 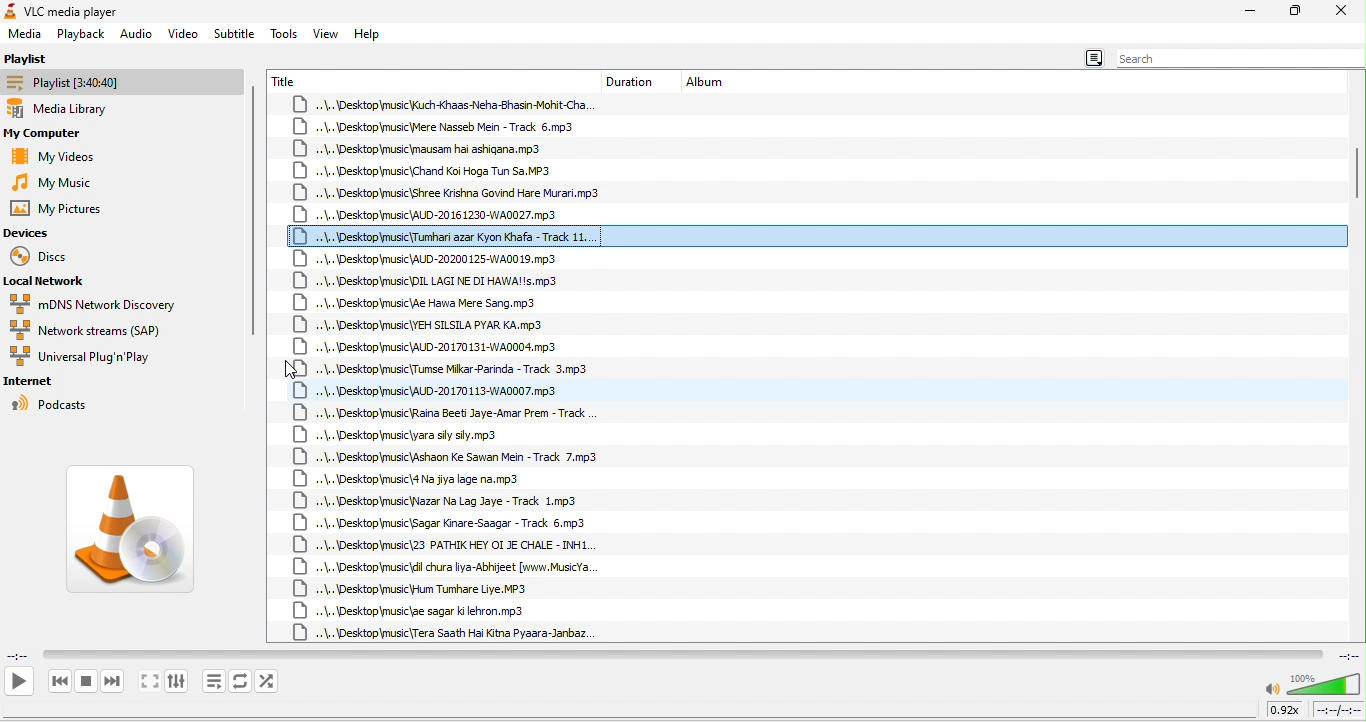 I want to click on icon, so click(x=10, y=11).